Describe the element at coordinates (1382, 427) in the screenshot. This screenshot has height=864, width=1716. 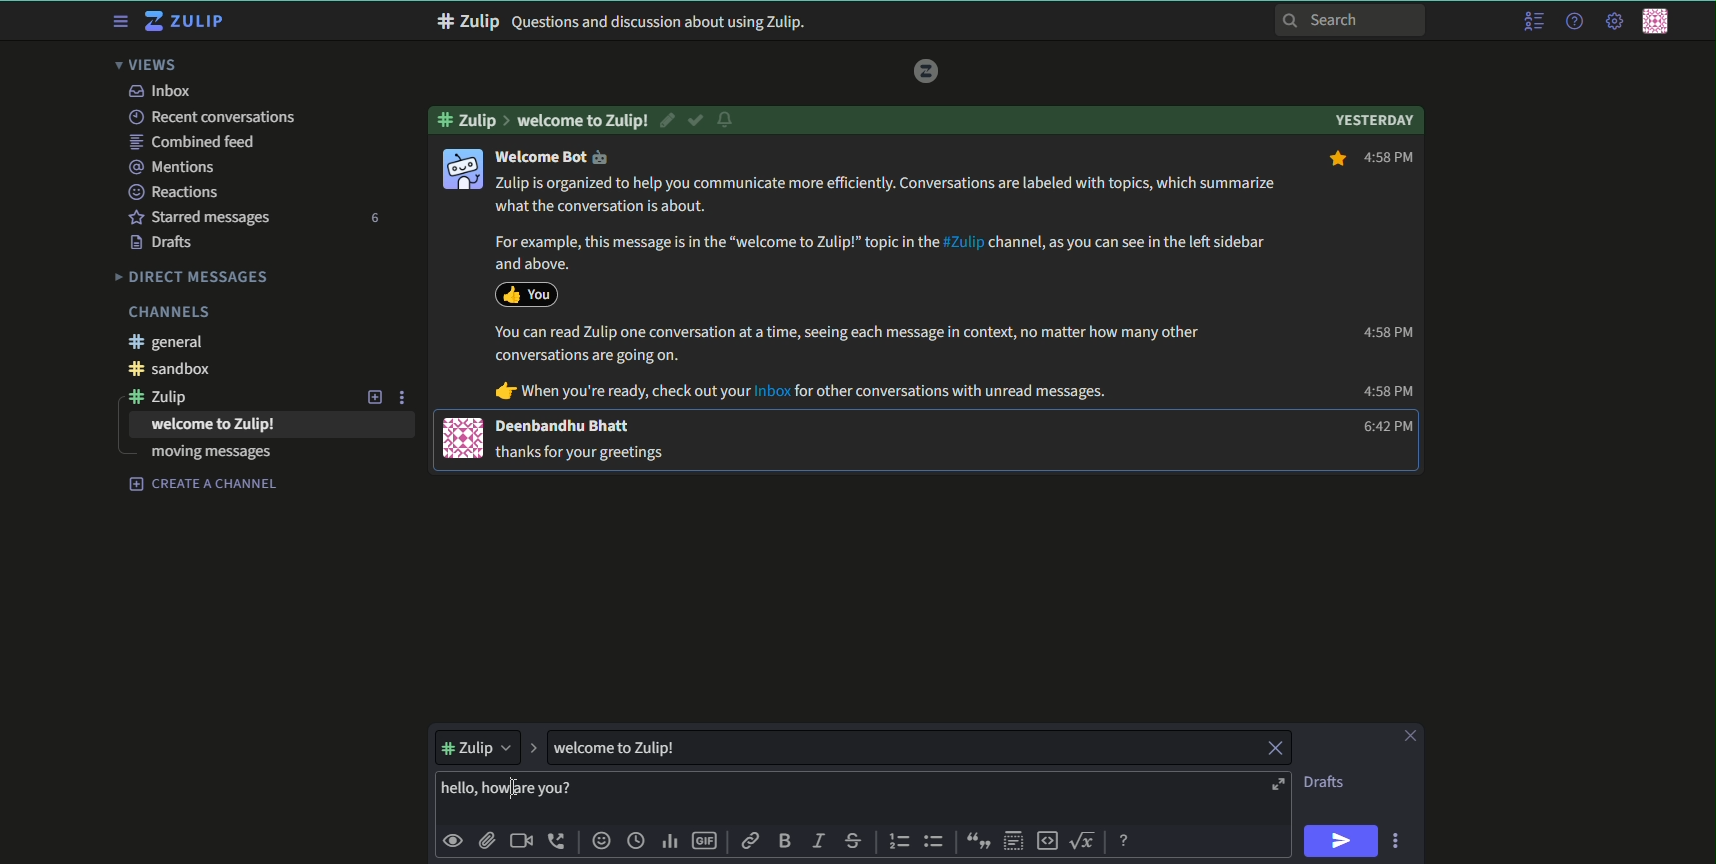
I see `6:42 PM` at that location.